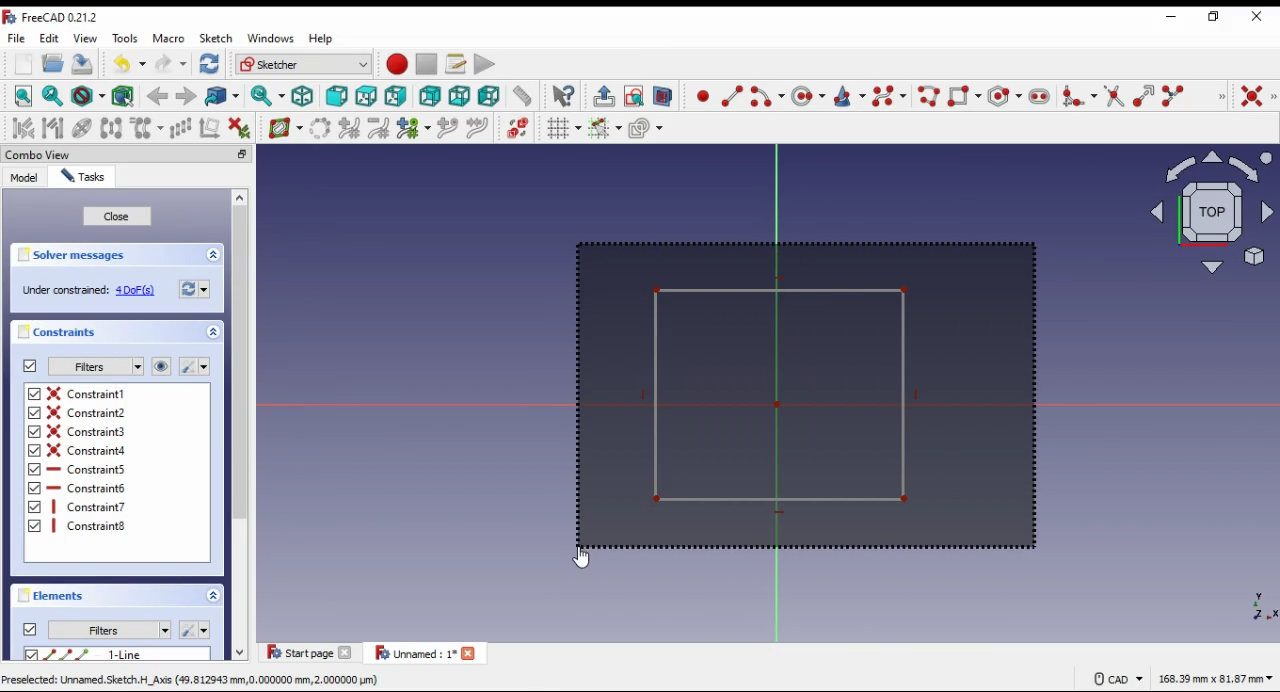 The width and height of the screenshot is (1280, 692). What do you see at coordinates (703, 95) in the screenshot?
I see `create point` at bounding box center [703, 95].